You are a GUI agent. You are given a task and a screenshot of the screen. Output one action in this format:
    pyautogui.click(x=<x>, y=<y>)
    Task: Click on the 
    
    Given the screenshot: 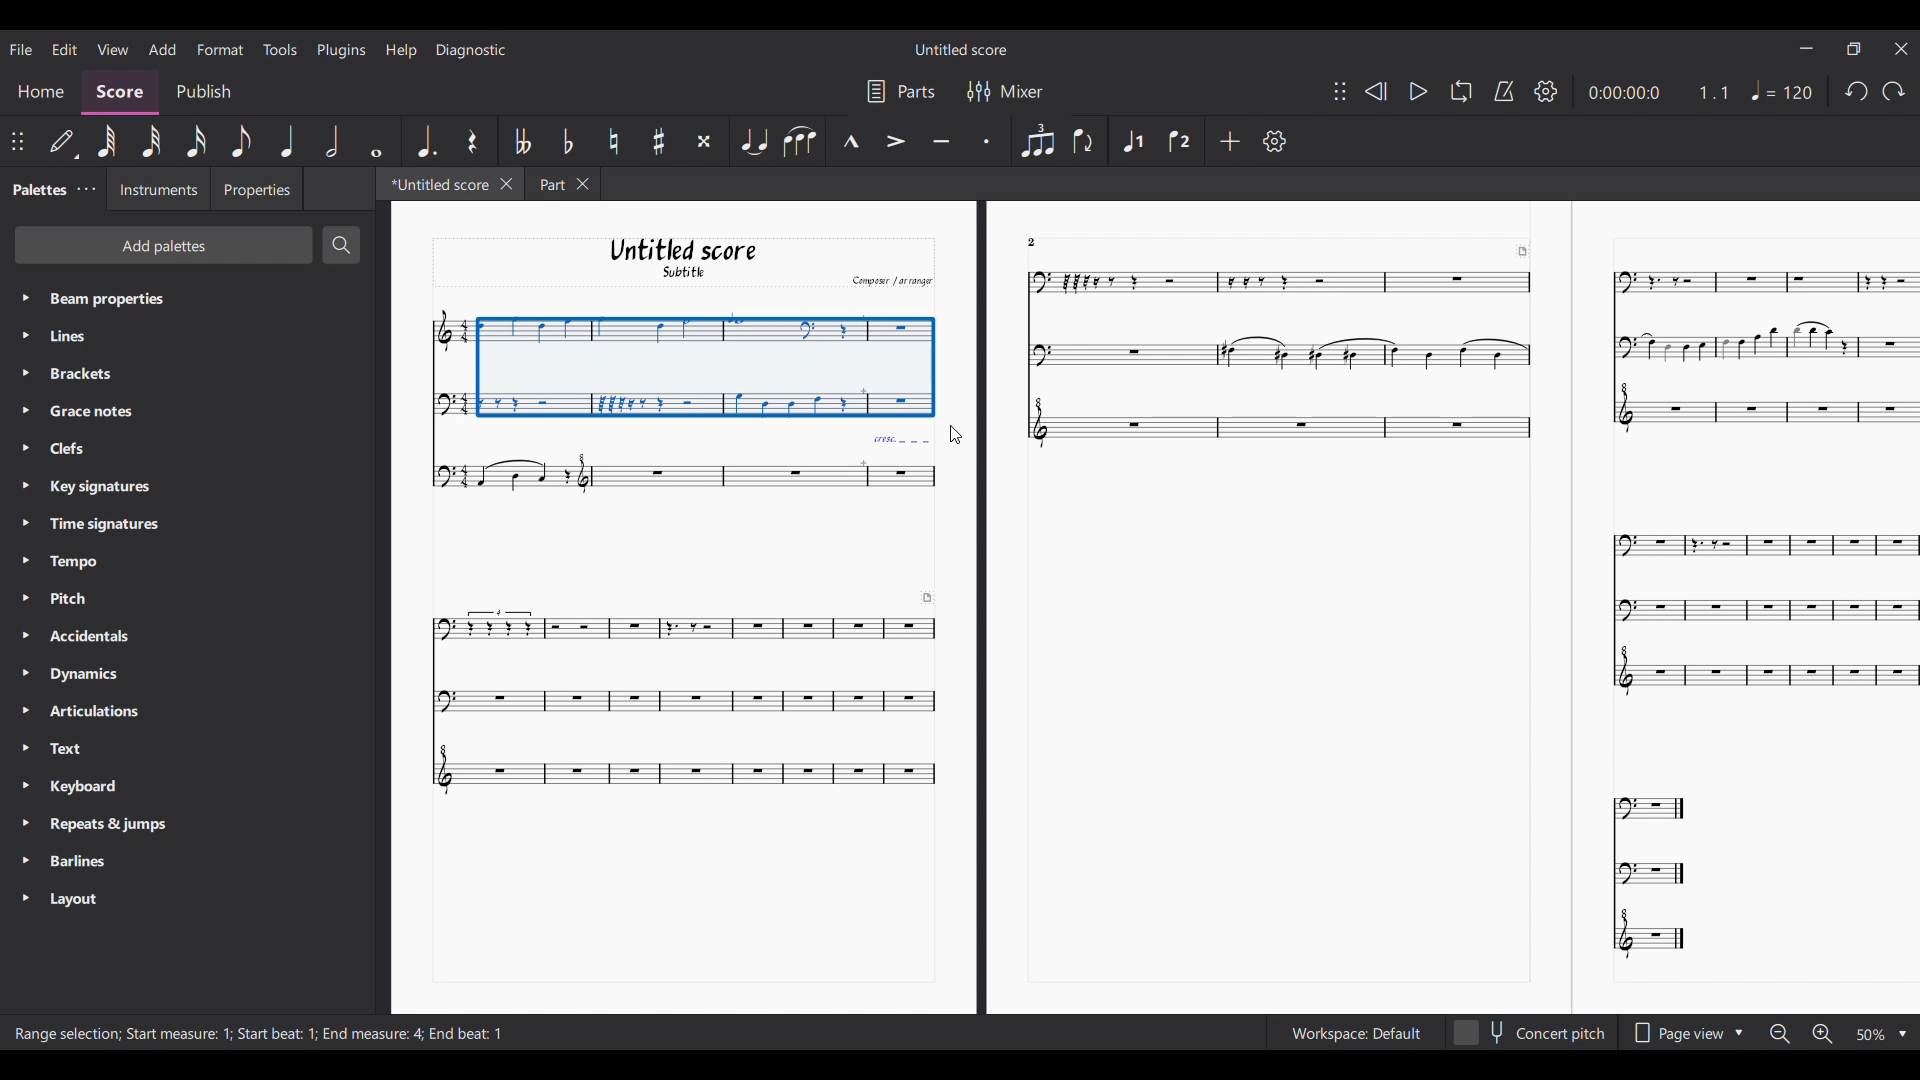 What is the action you would take?
    pyautogui.click(x=23, y=528)
    